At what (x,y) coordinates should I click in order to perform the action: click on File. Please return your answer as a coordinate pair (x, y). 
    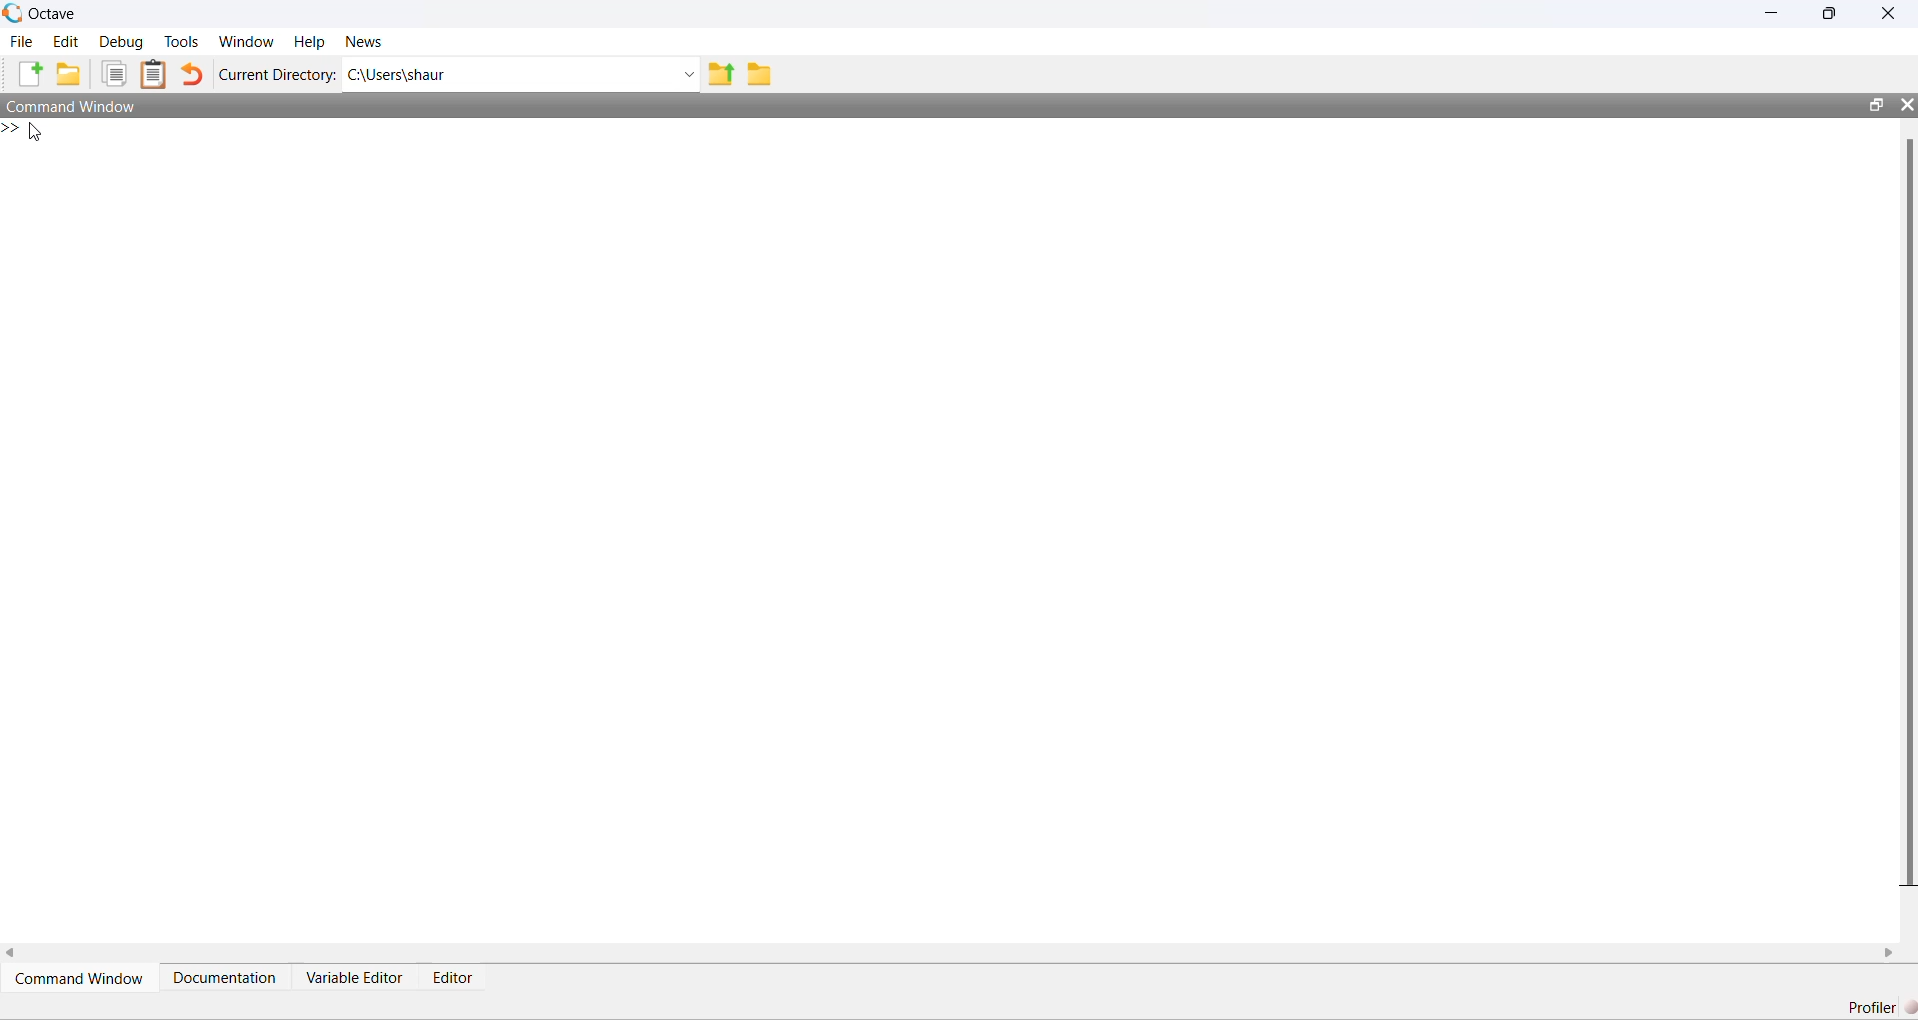
    Looking at the image, I should click on (22, 41).